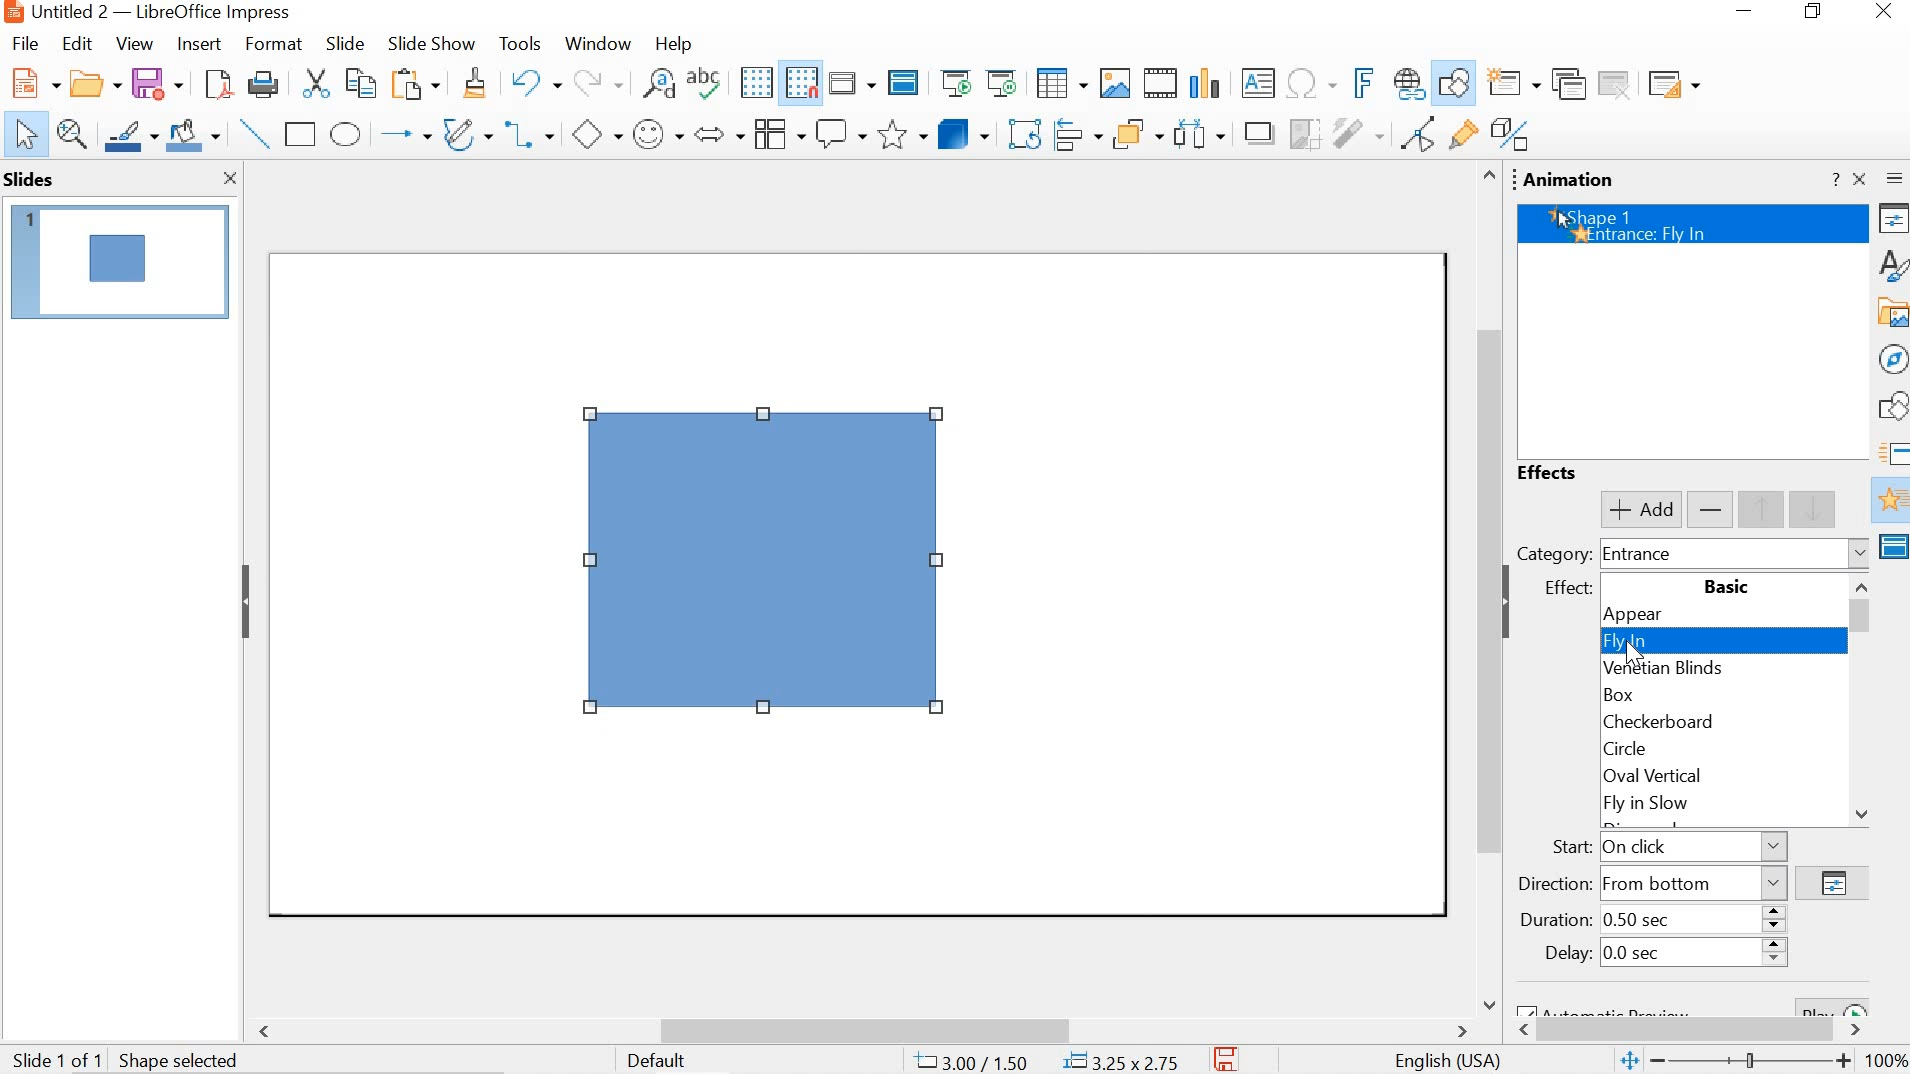  Describe the element at coordinates (224, 177) in the screenshot. I see `close pane` at that location.